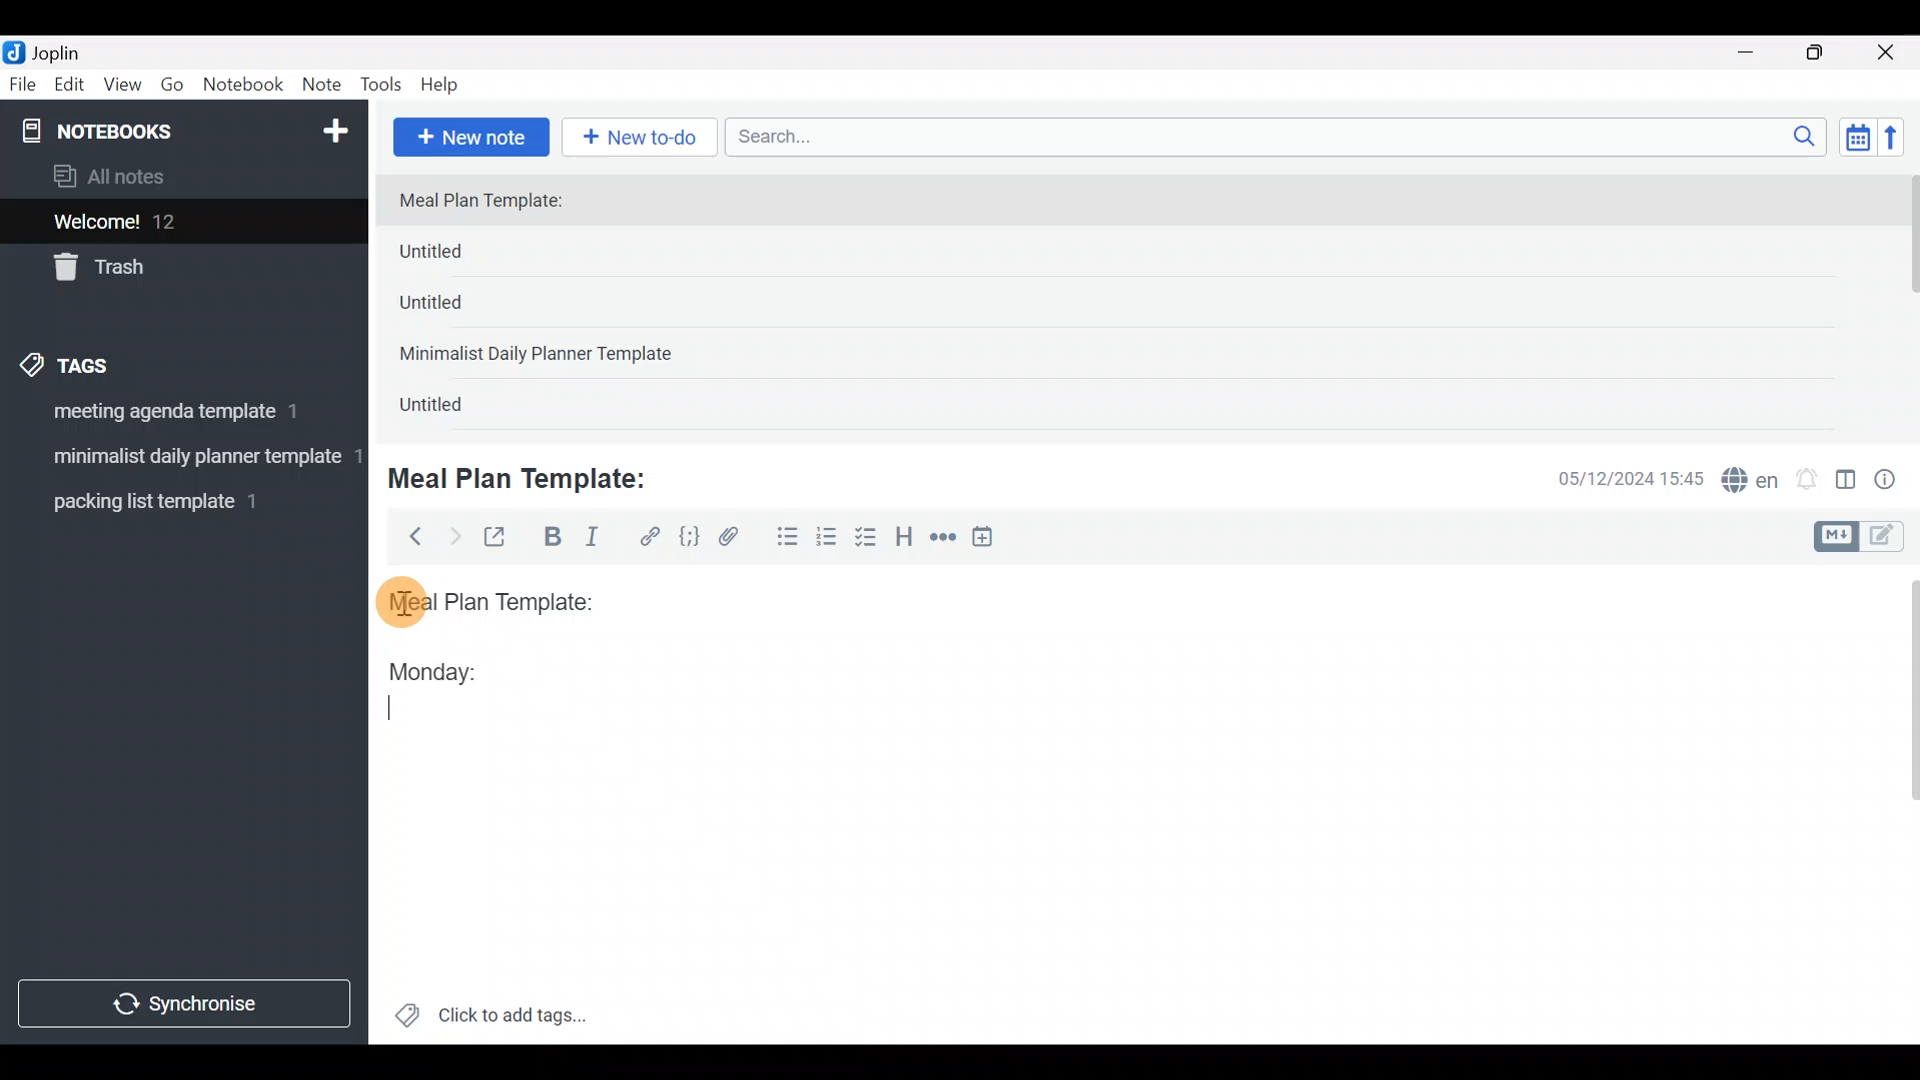 The height and width of the screenshot is (1080, 1920). Describe the element at coordinates (177, 501) in the screenshot. I see `Tag 3` at that location.